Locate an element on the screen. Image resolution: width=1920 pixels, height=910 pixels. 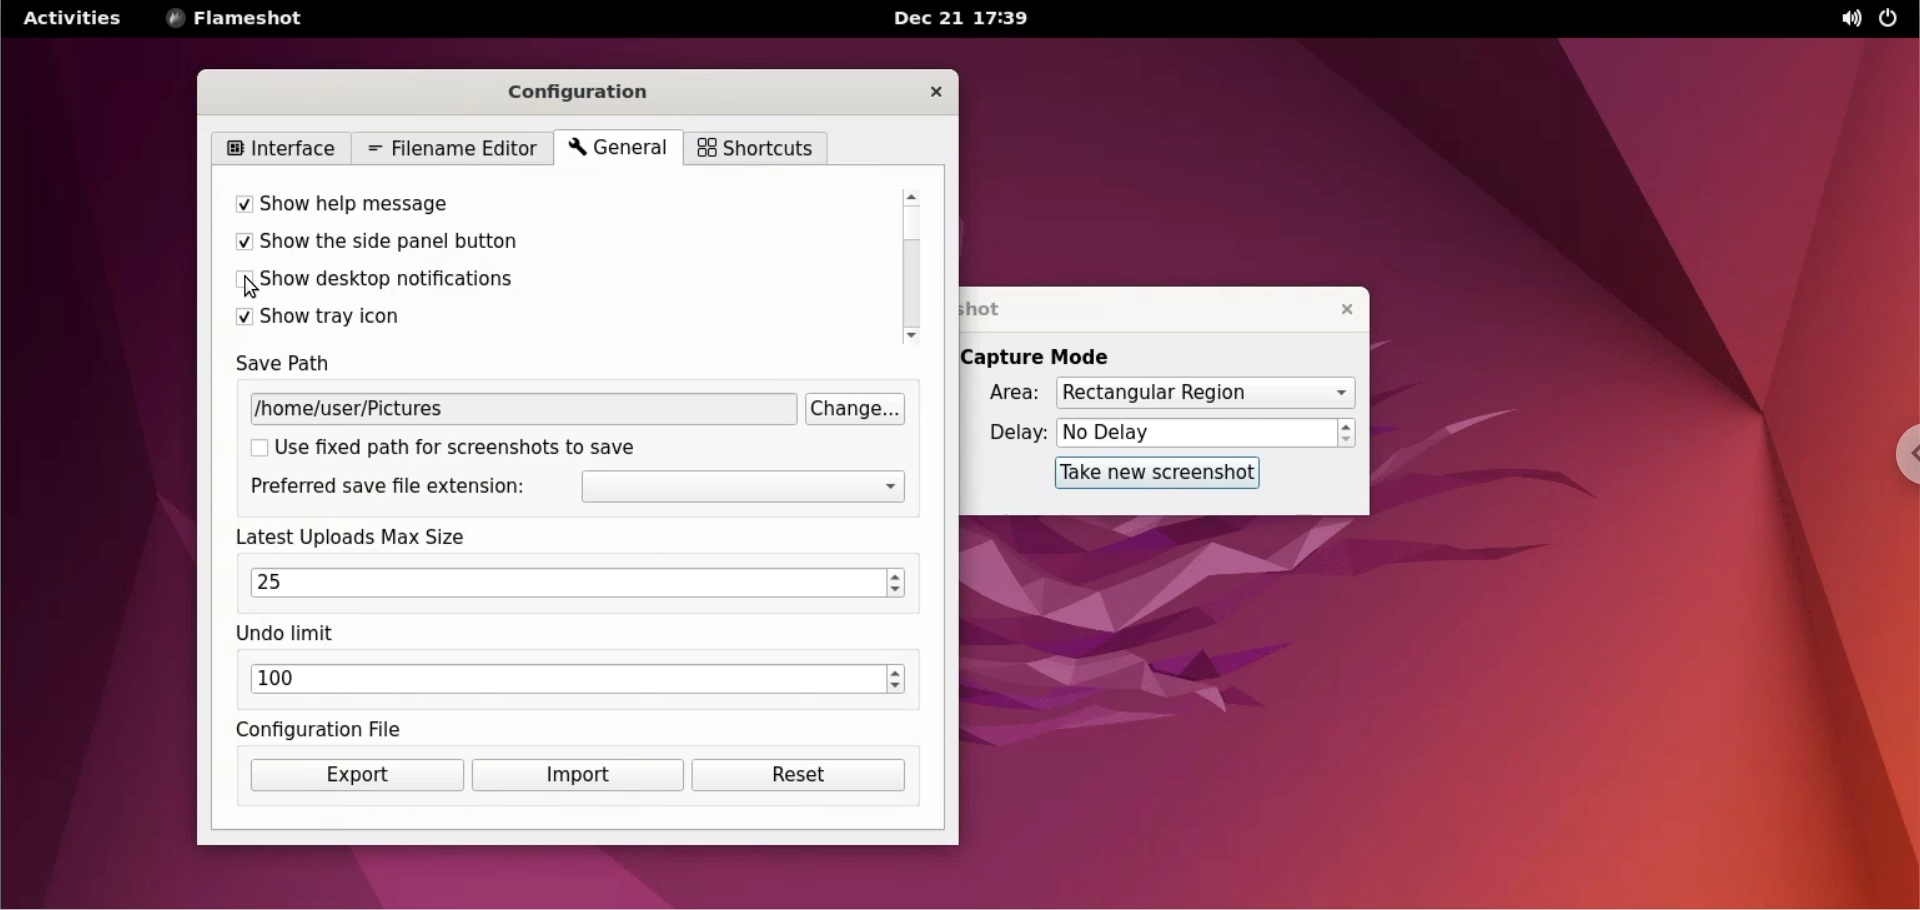
show desktop notification checkbox is located at coordinates (527, 281).